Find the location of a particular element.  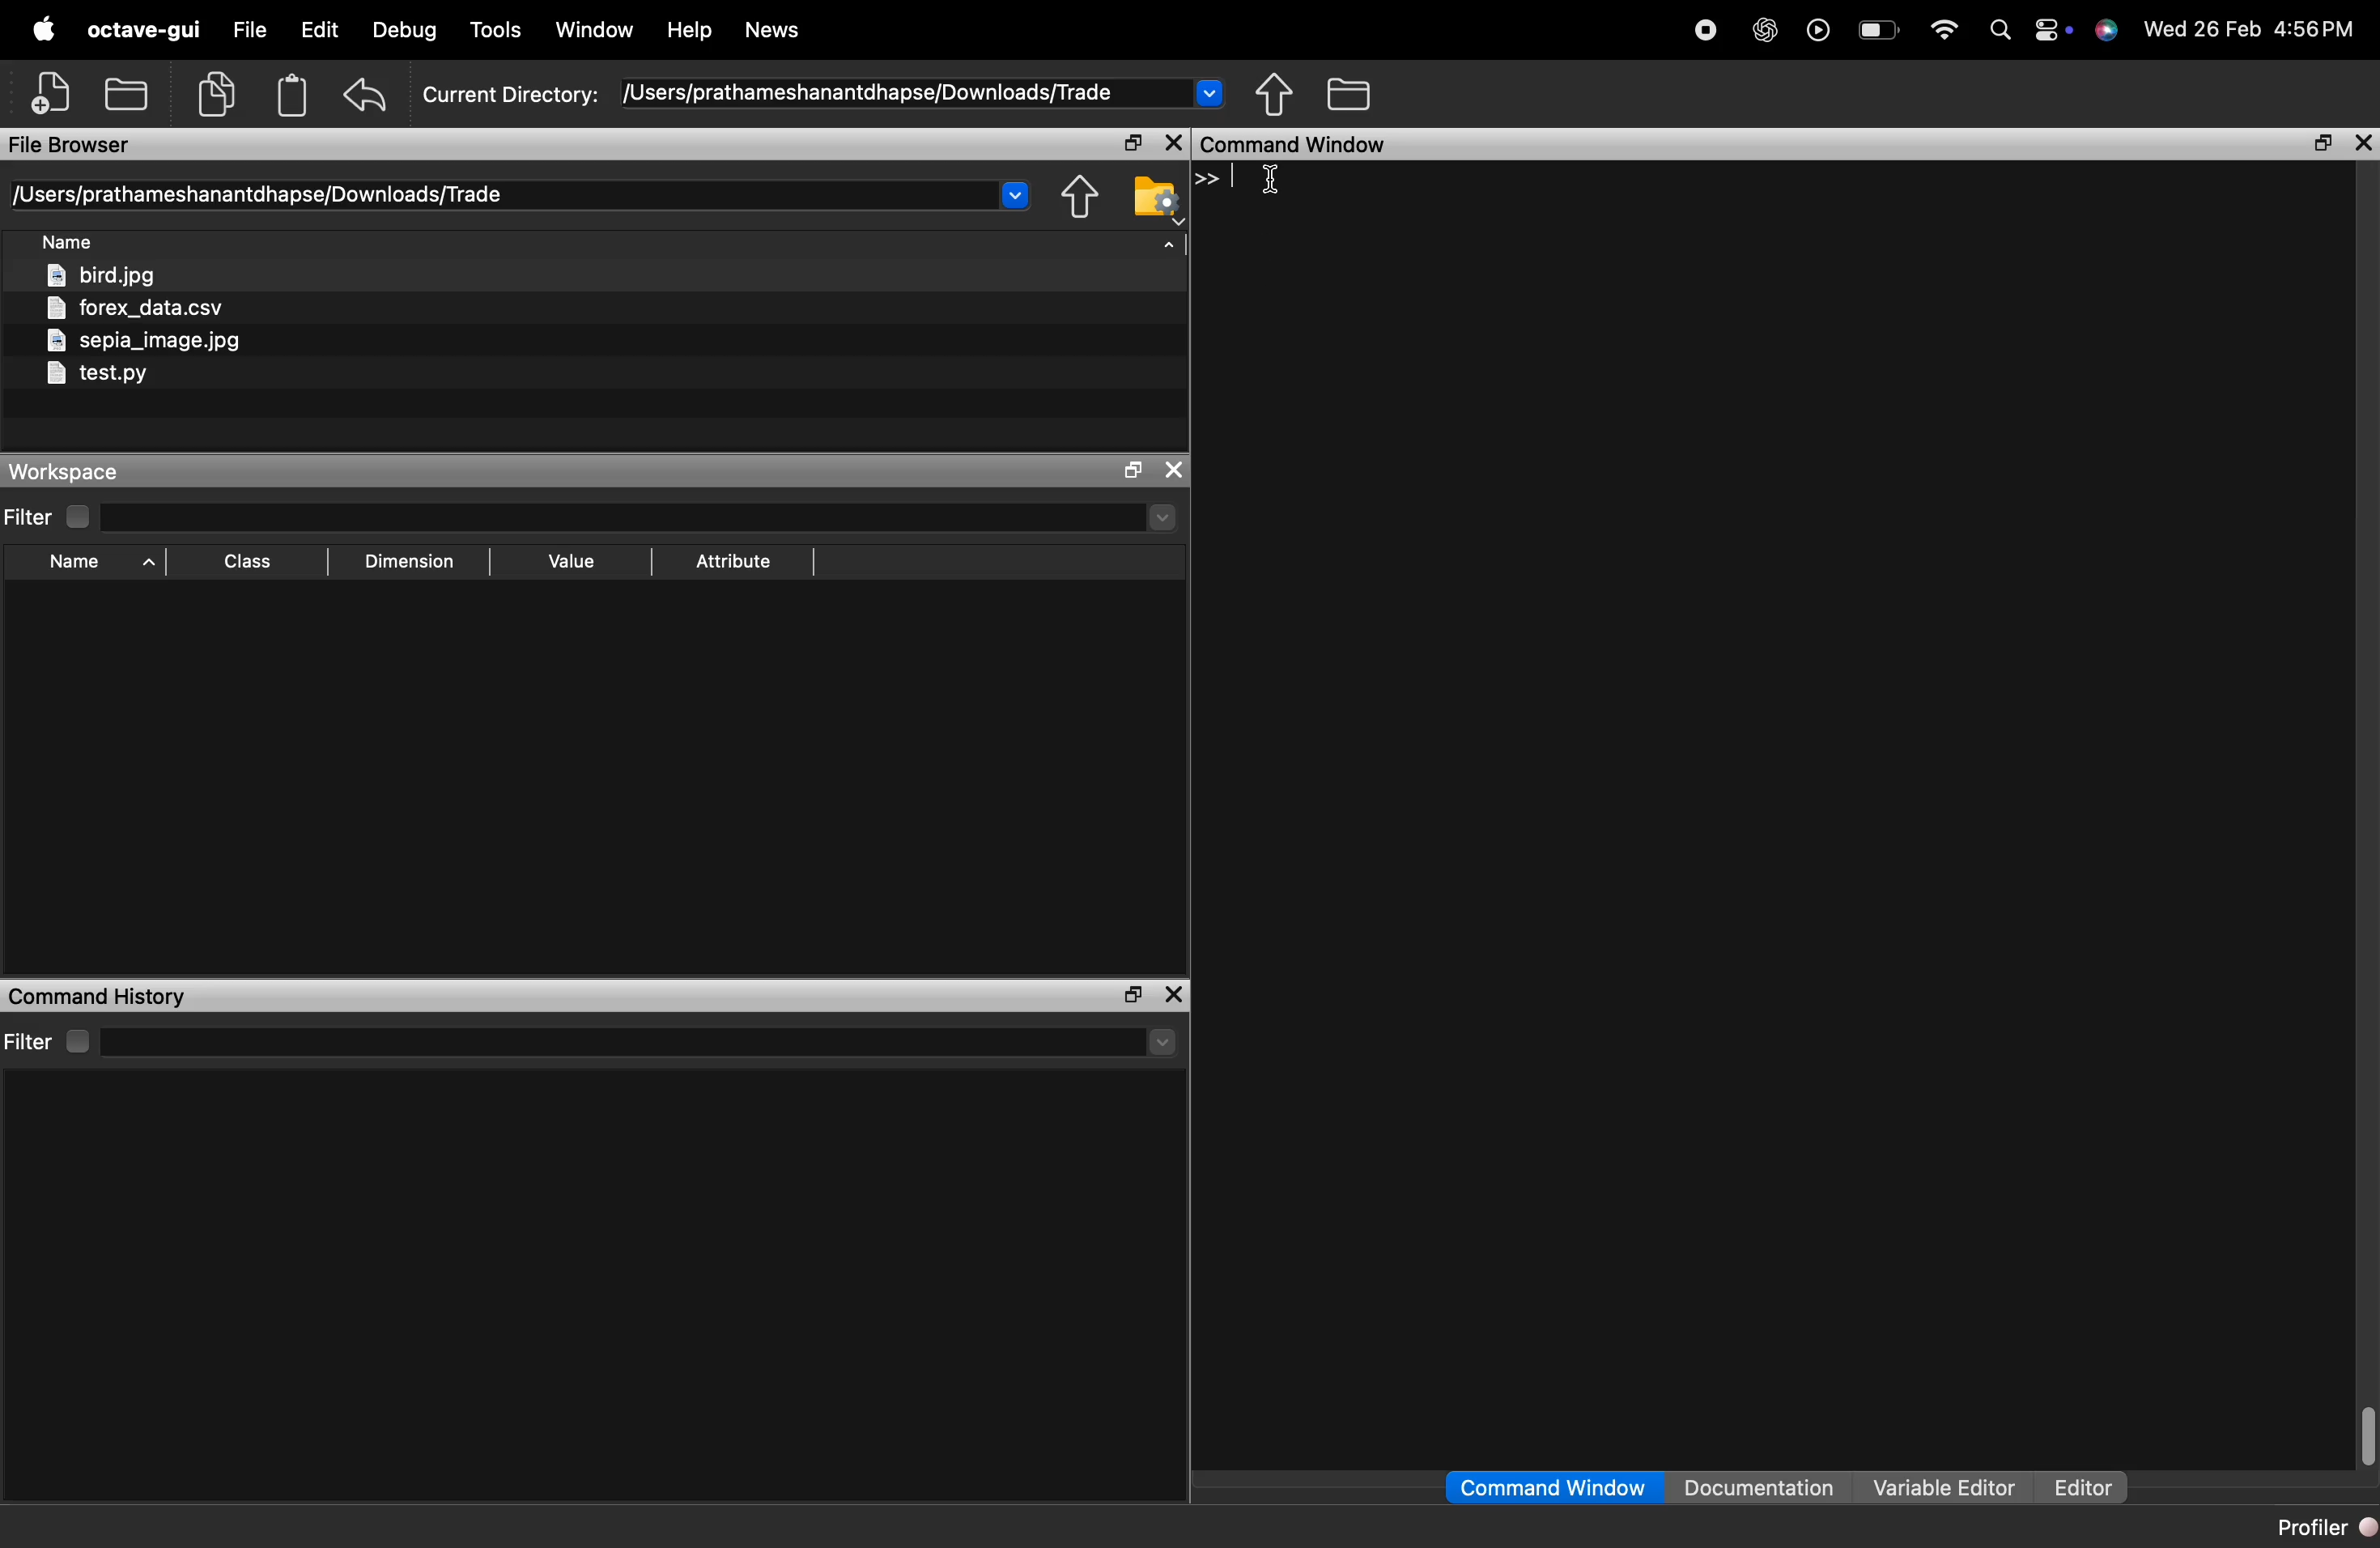

chat gpt is located at coordinates (1768, 29).